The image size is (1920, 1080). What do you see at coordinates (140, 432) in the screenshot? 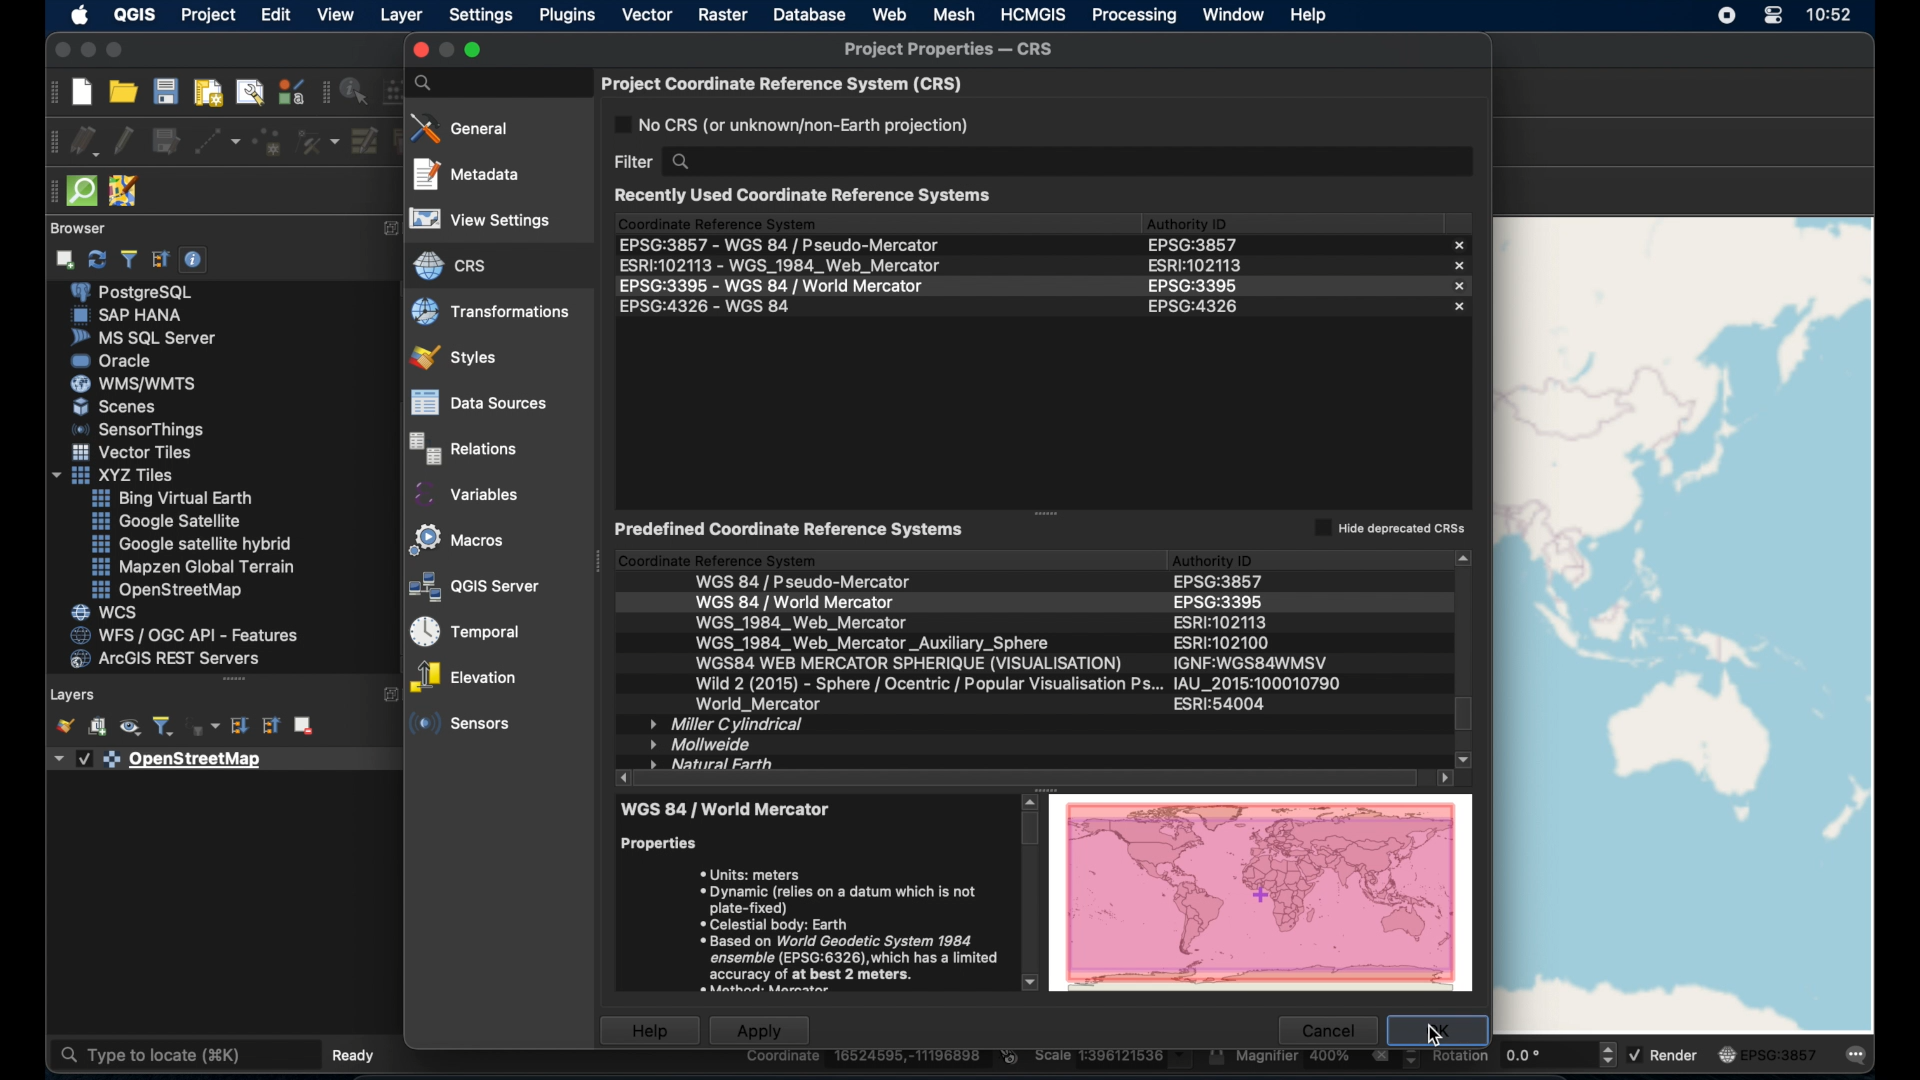
I see `sensor things` at bounding box center [140, 432].